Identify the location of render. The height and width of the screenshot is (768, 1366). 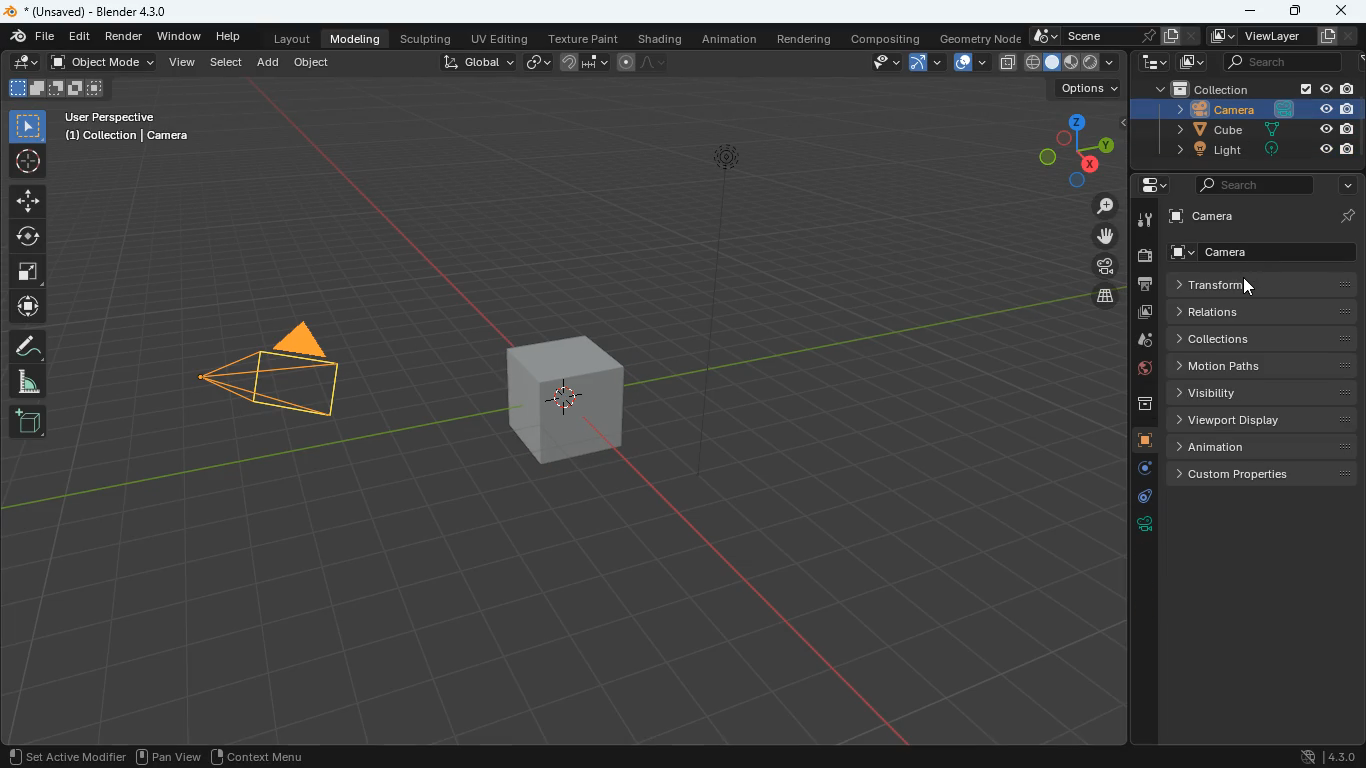
(125, 37).